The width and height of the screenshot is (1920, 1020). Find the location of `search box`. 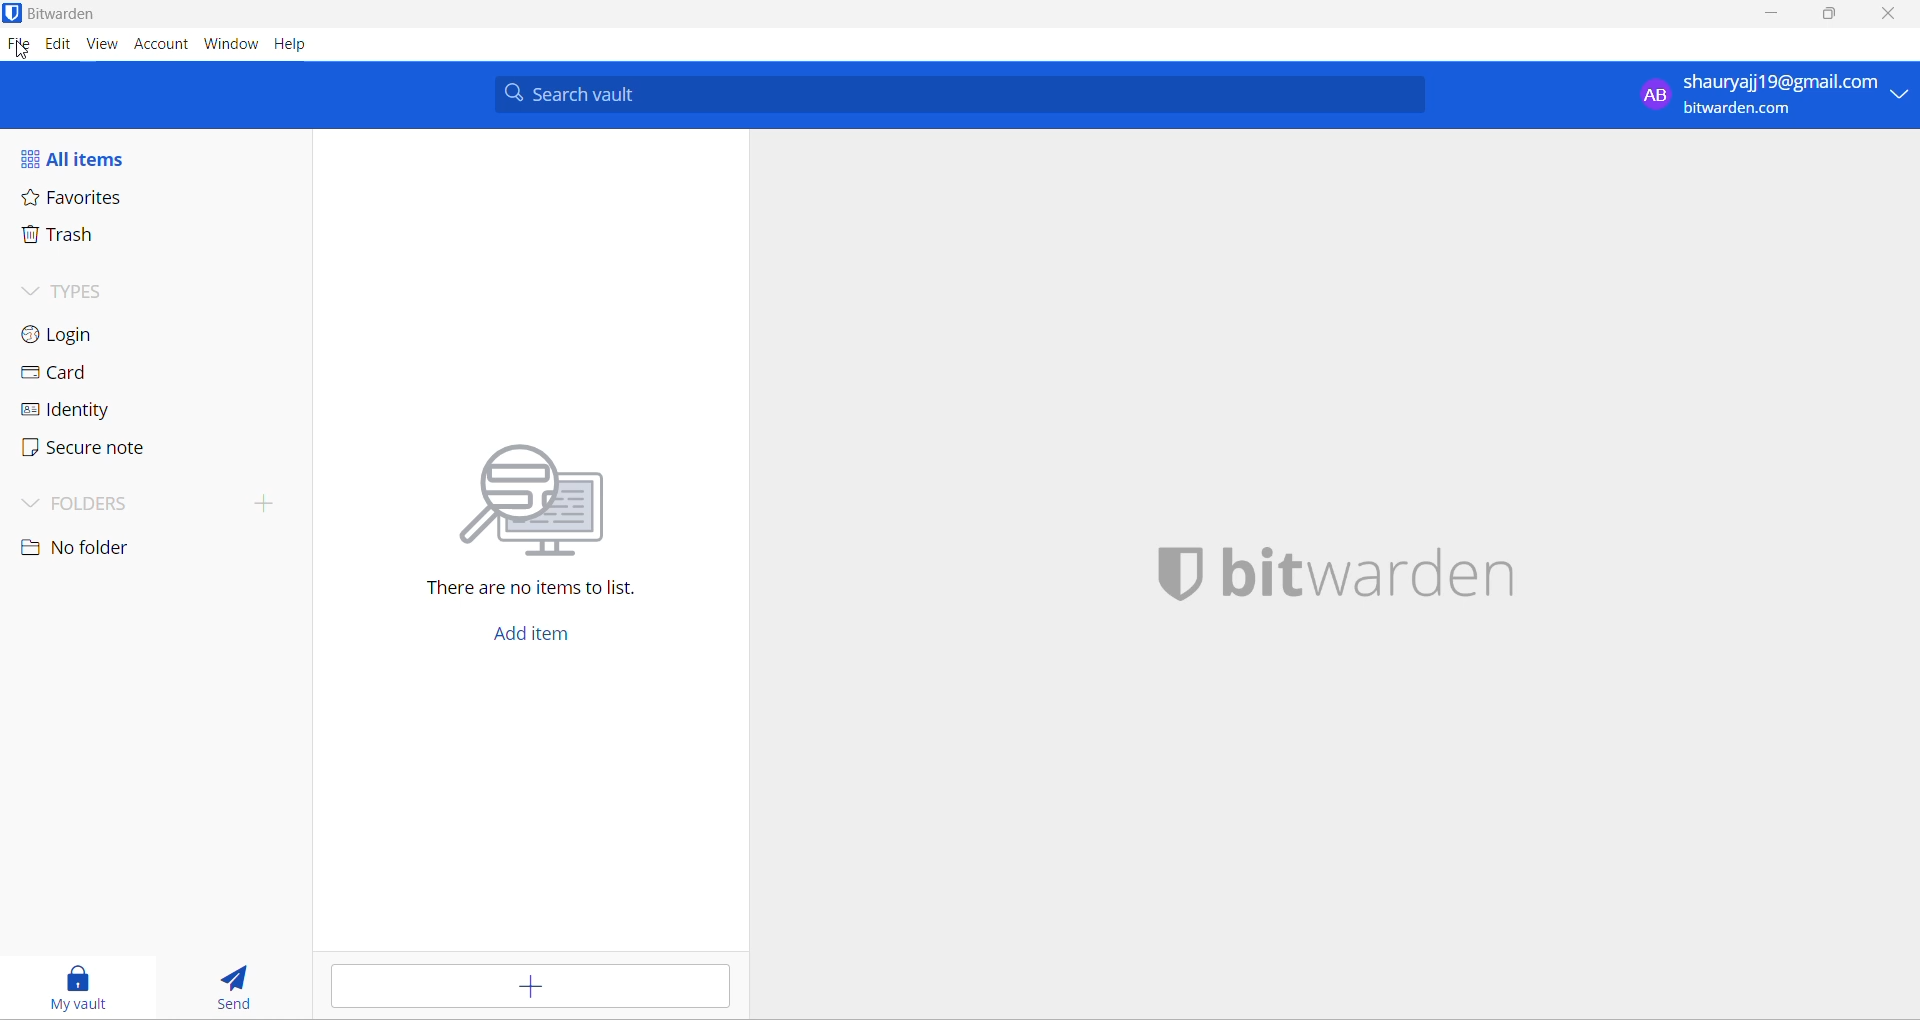

search box is located at coordinates (969, 94).